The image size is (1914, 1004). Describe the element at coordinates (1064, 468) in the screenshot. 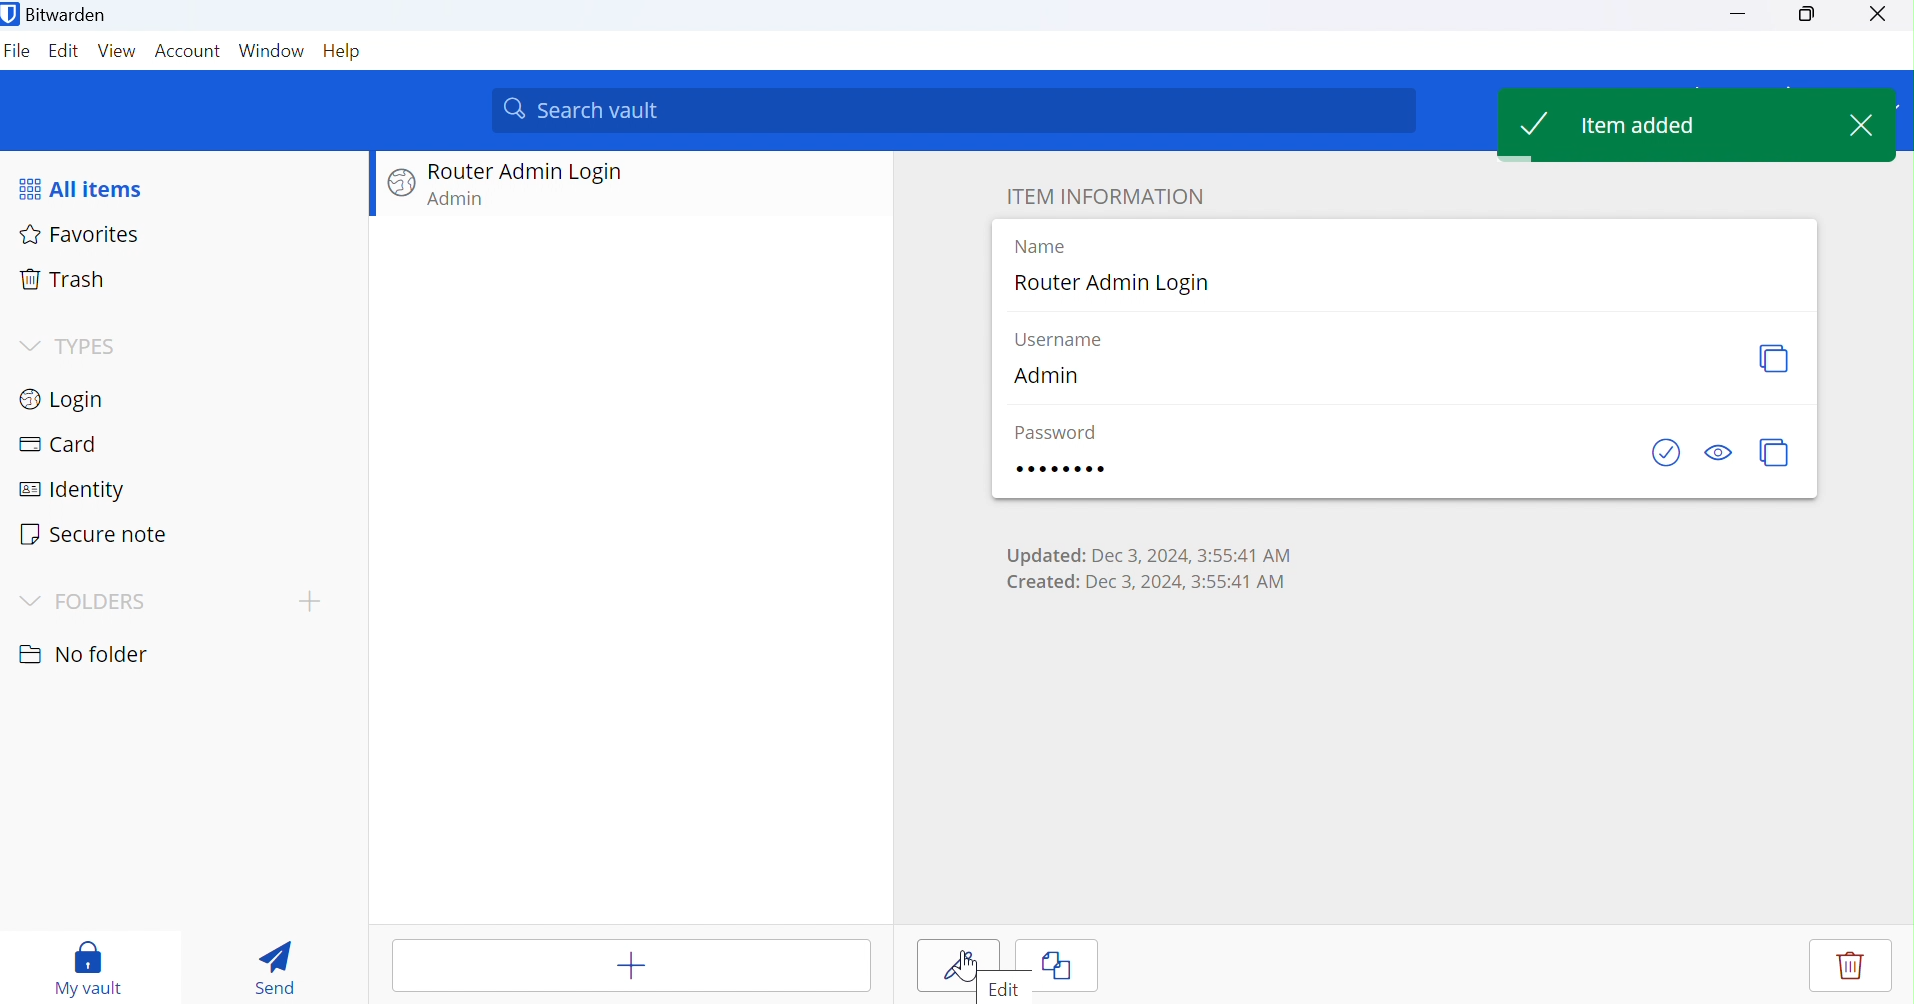

I see `Password` at that location.